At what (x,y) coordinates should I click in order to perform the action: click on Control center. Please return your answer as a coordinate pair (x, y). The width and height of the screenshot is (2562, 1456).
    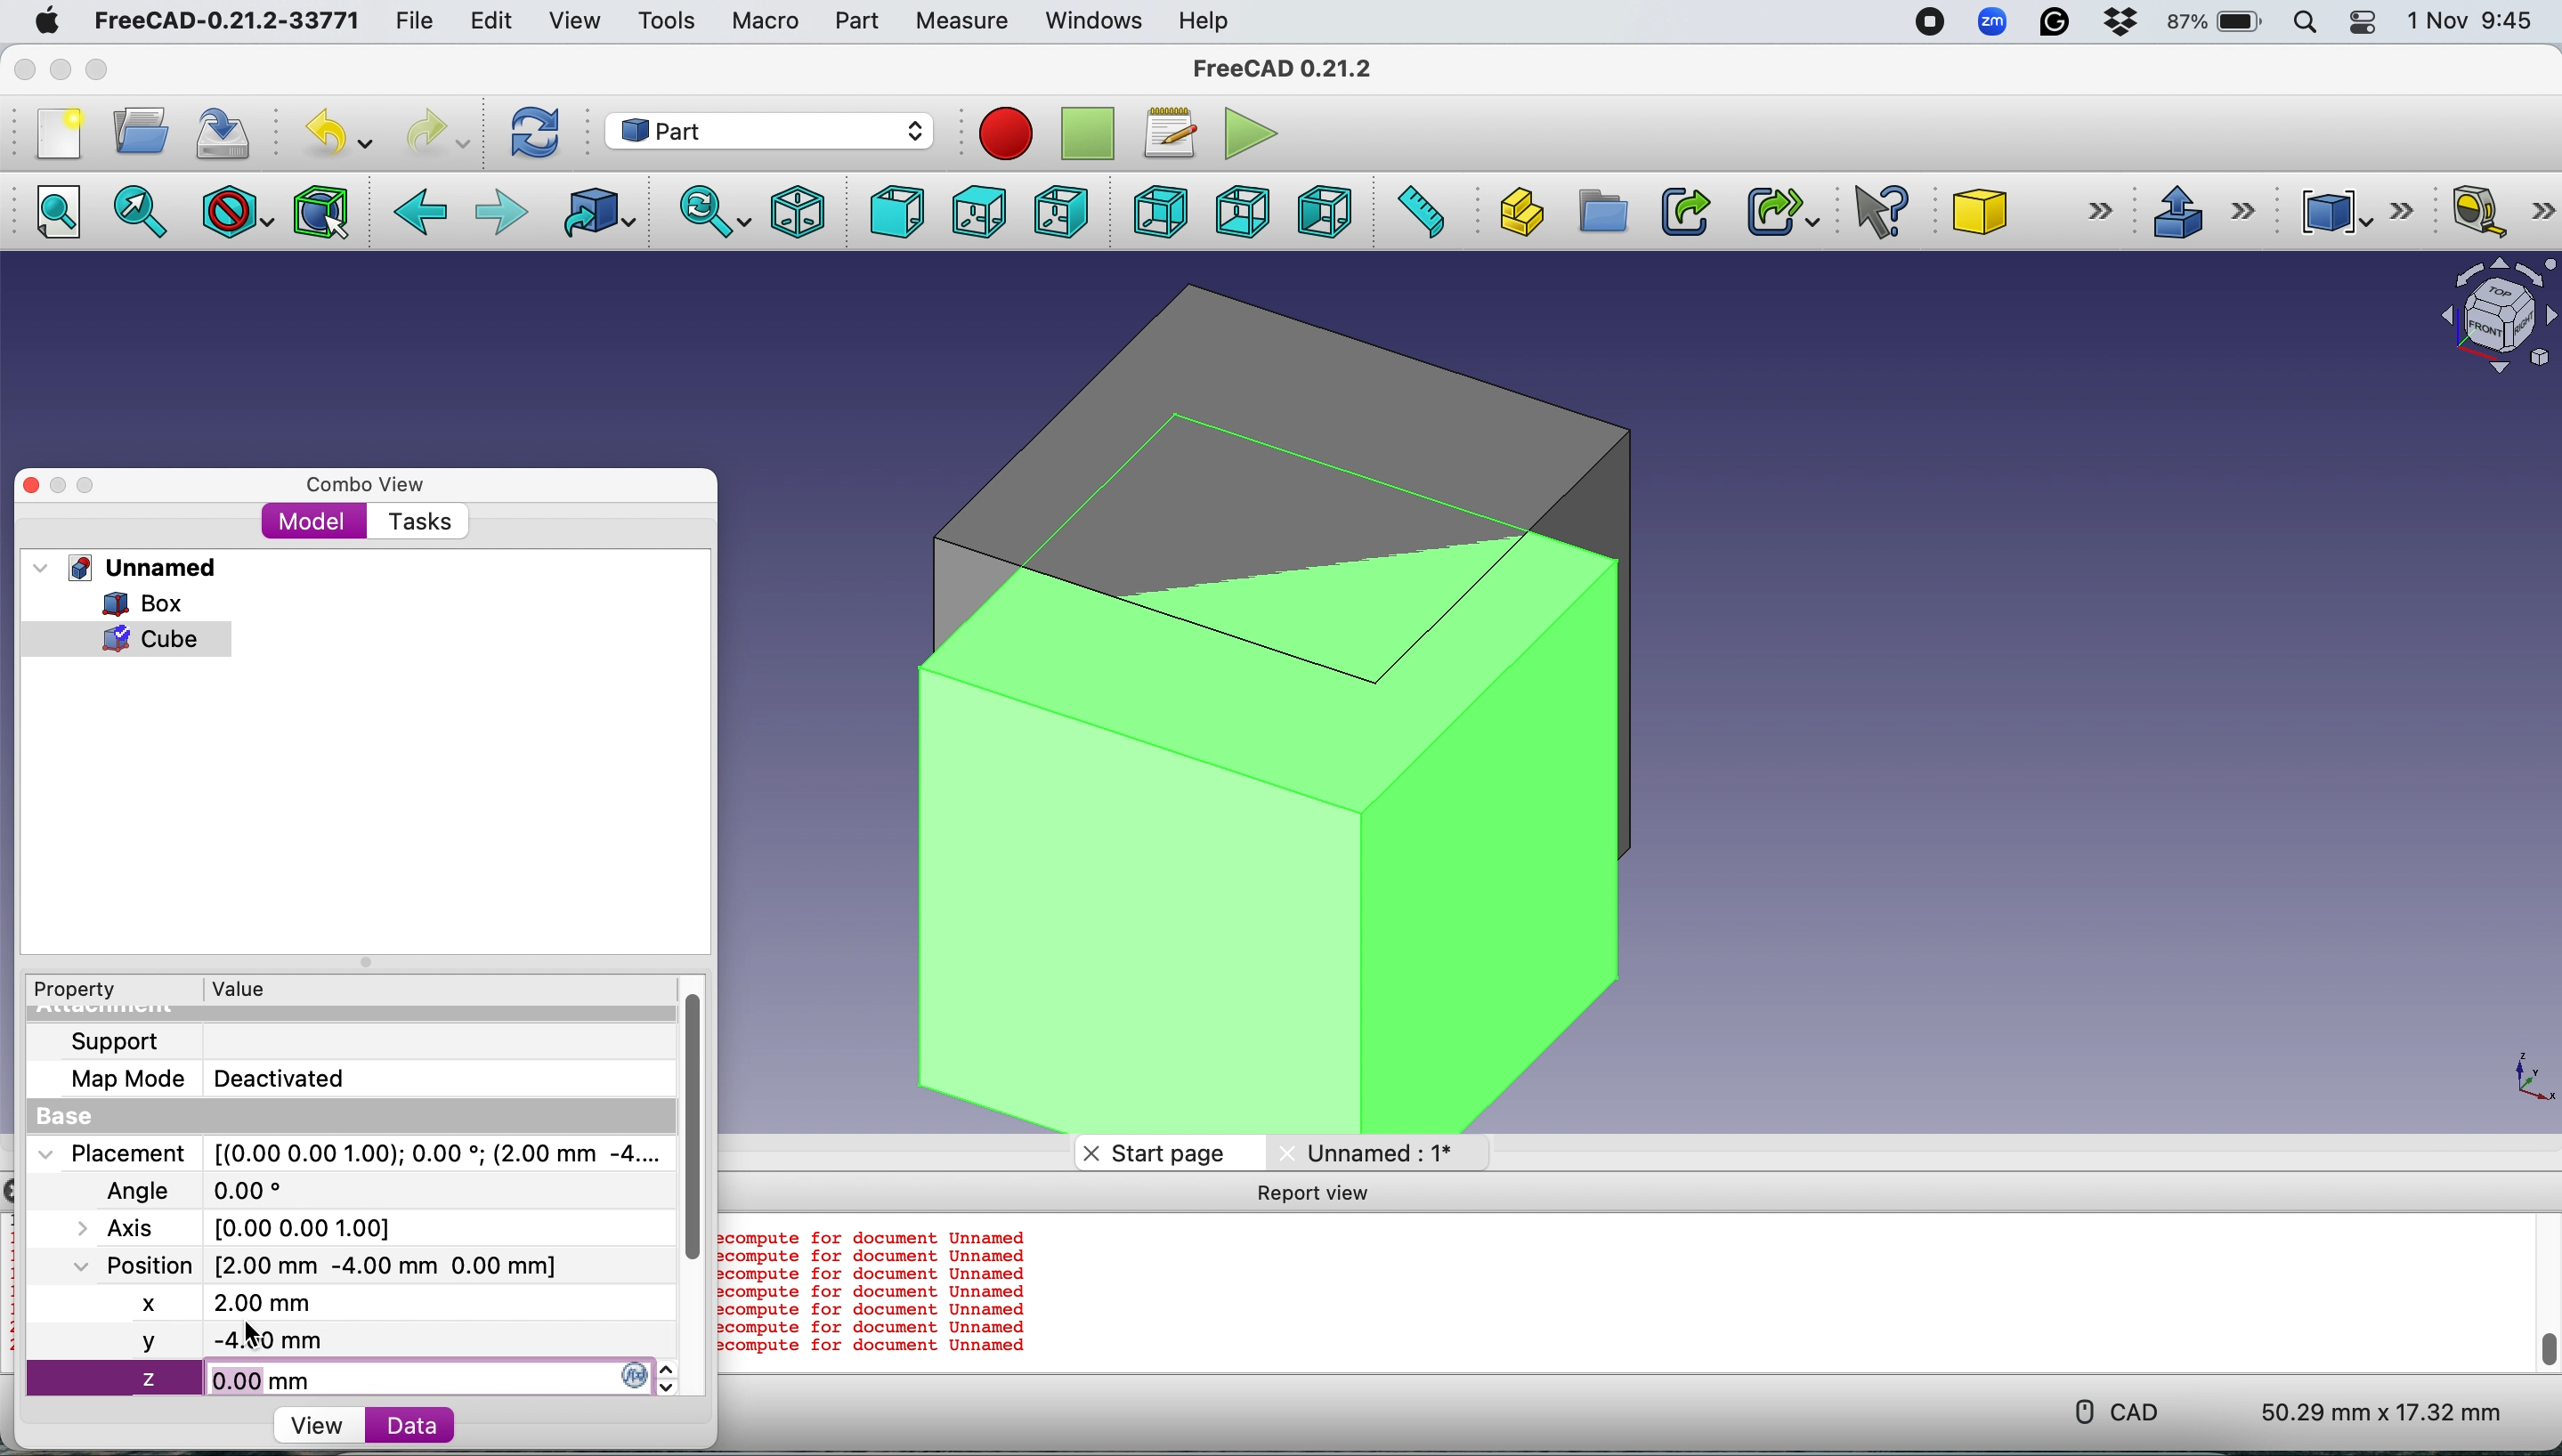
    Looking at the image, I should click on (2366, 23).